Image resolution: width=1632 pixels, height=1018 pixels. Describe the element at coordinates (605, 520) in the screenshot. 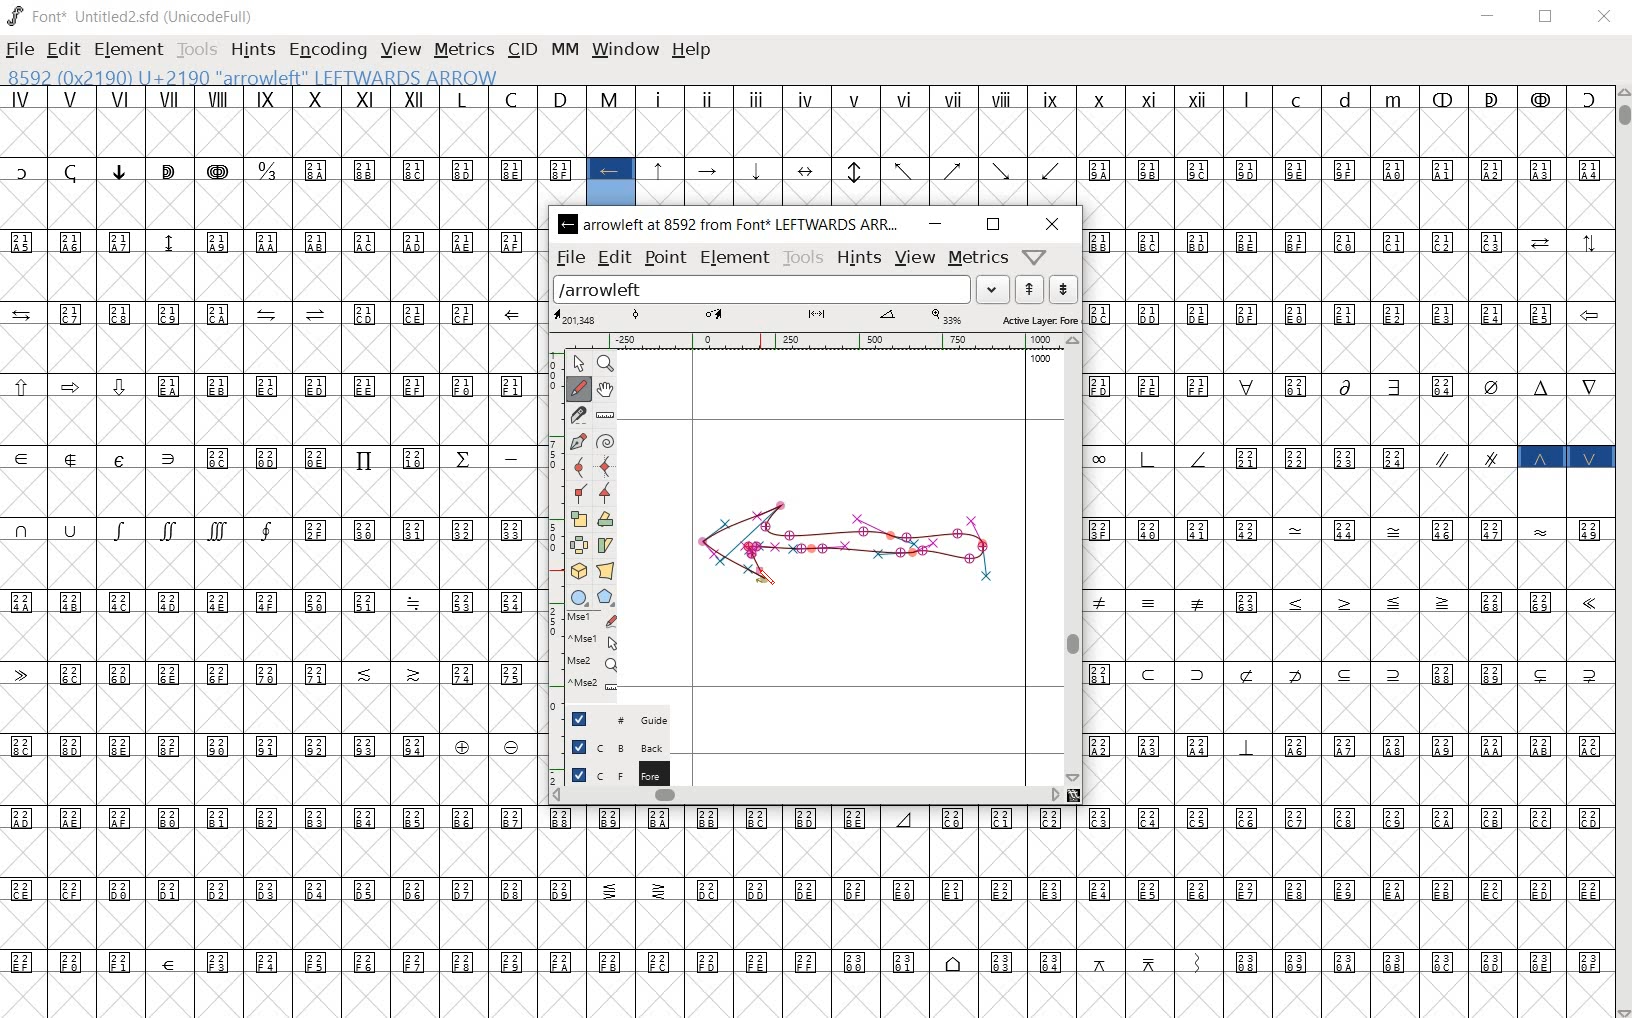

I see `Rotate the selection` at that location.